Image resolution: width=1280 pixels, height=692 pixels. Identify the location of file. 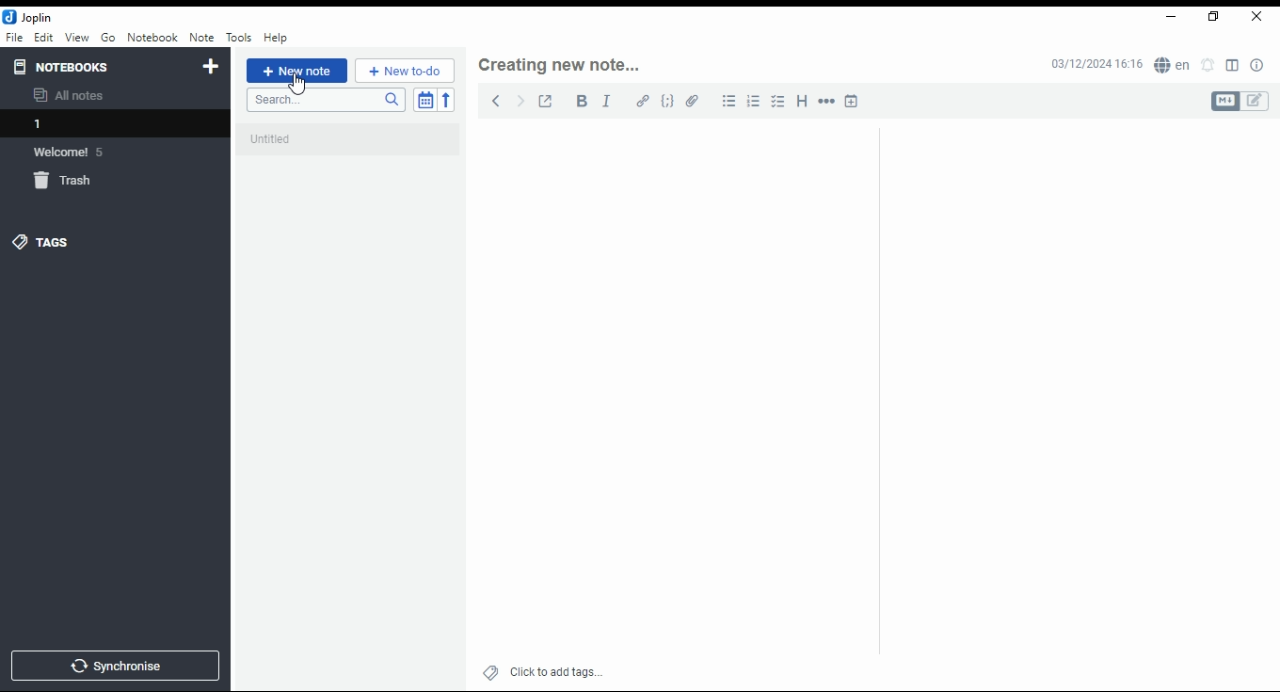
(14, 36).